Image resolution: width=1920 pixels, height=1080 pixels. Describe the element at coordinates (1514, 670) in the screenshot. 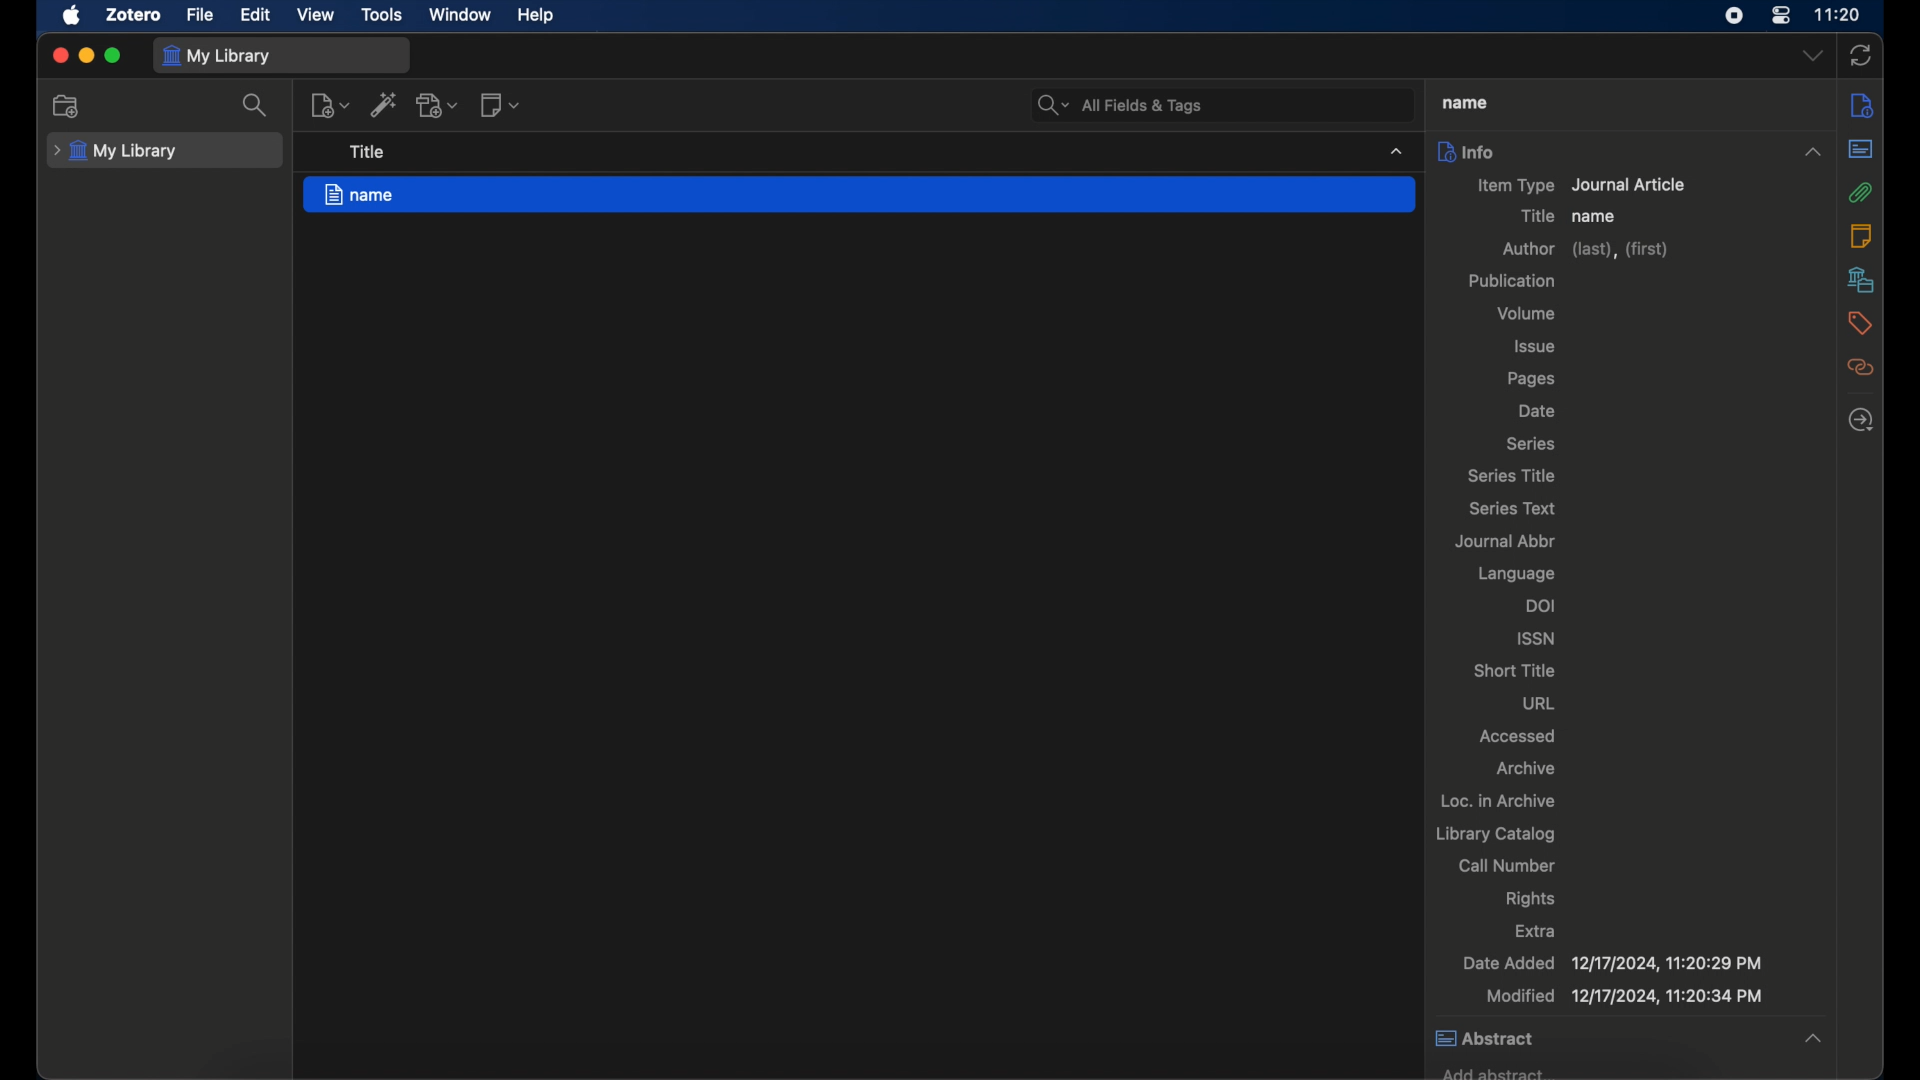

I see `short title` at that location.